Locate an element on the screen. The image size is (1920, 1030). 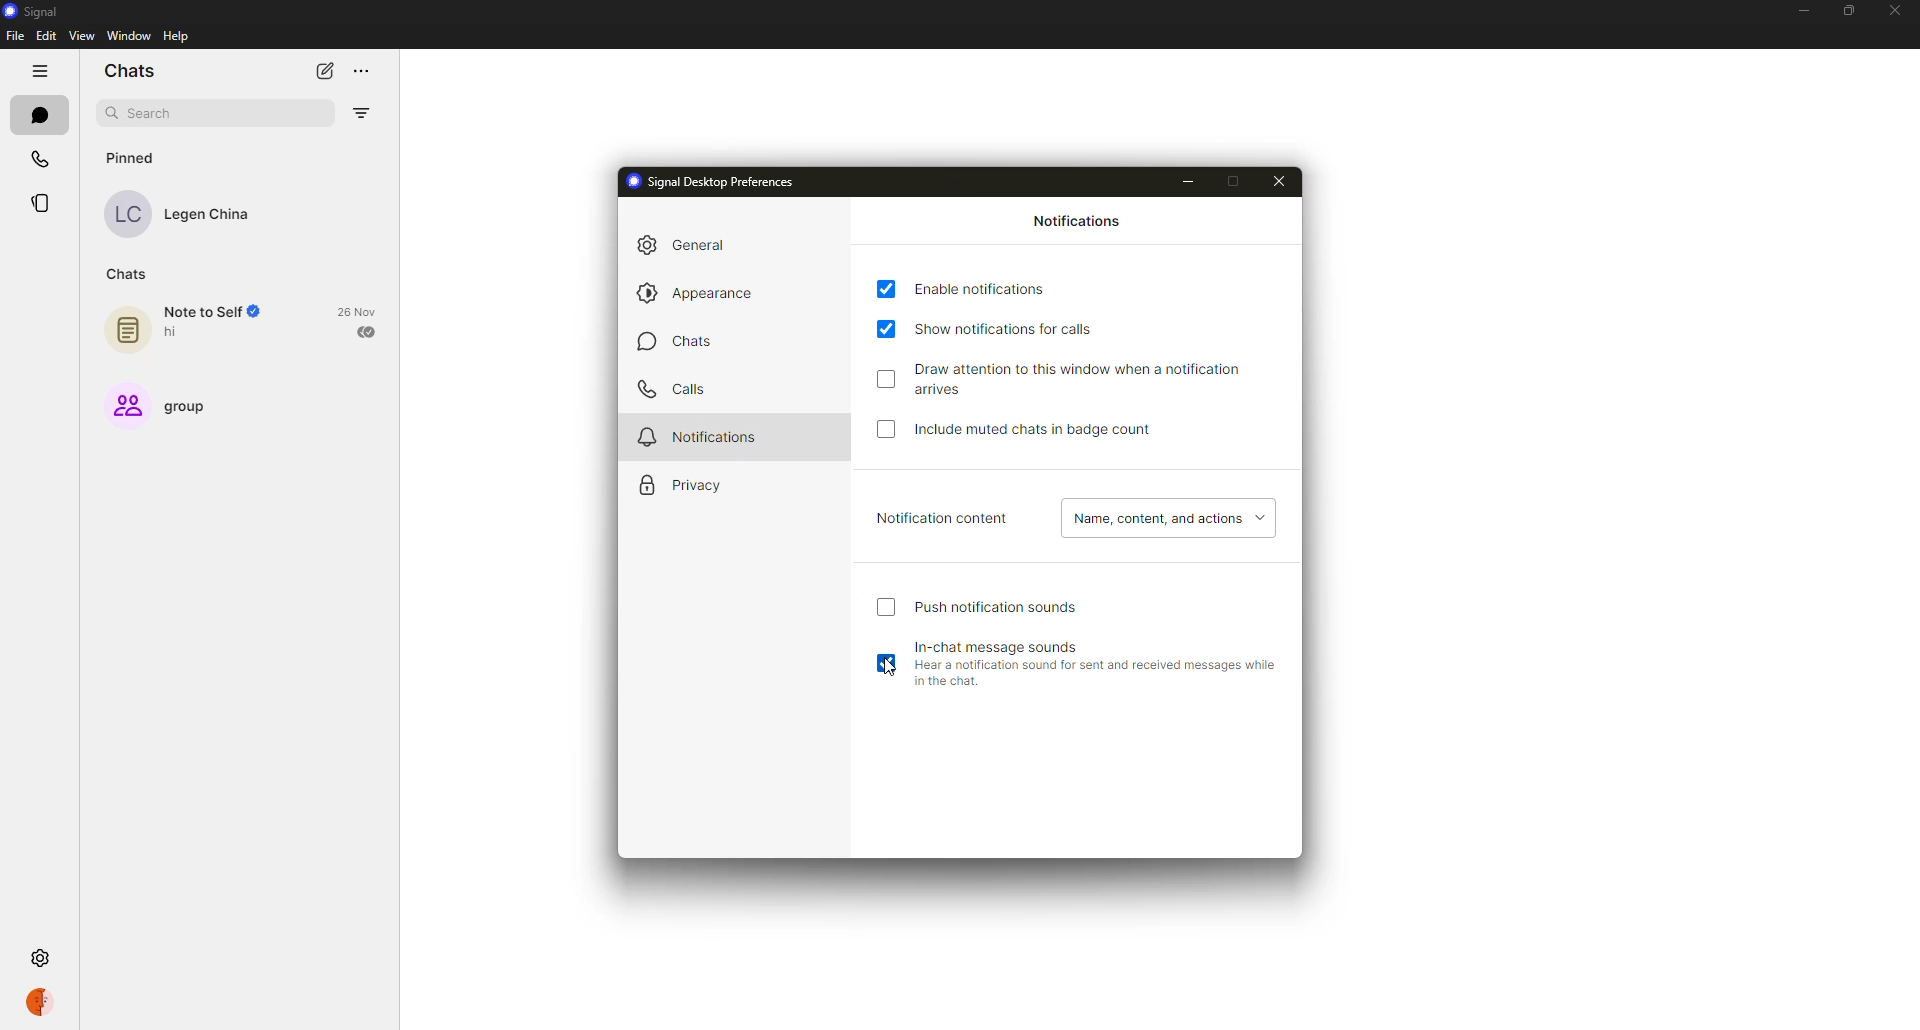
chats is located at coordinates (129, 274).